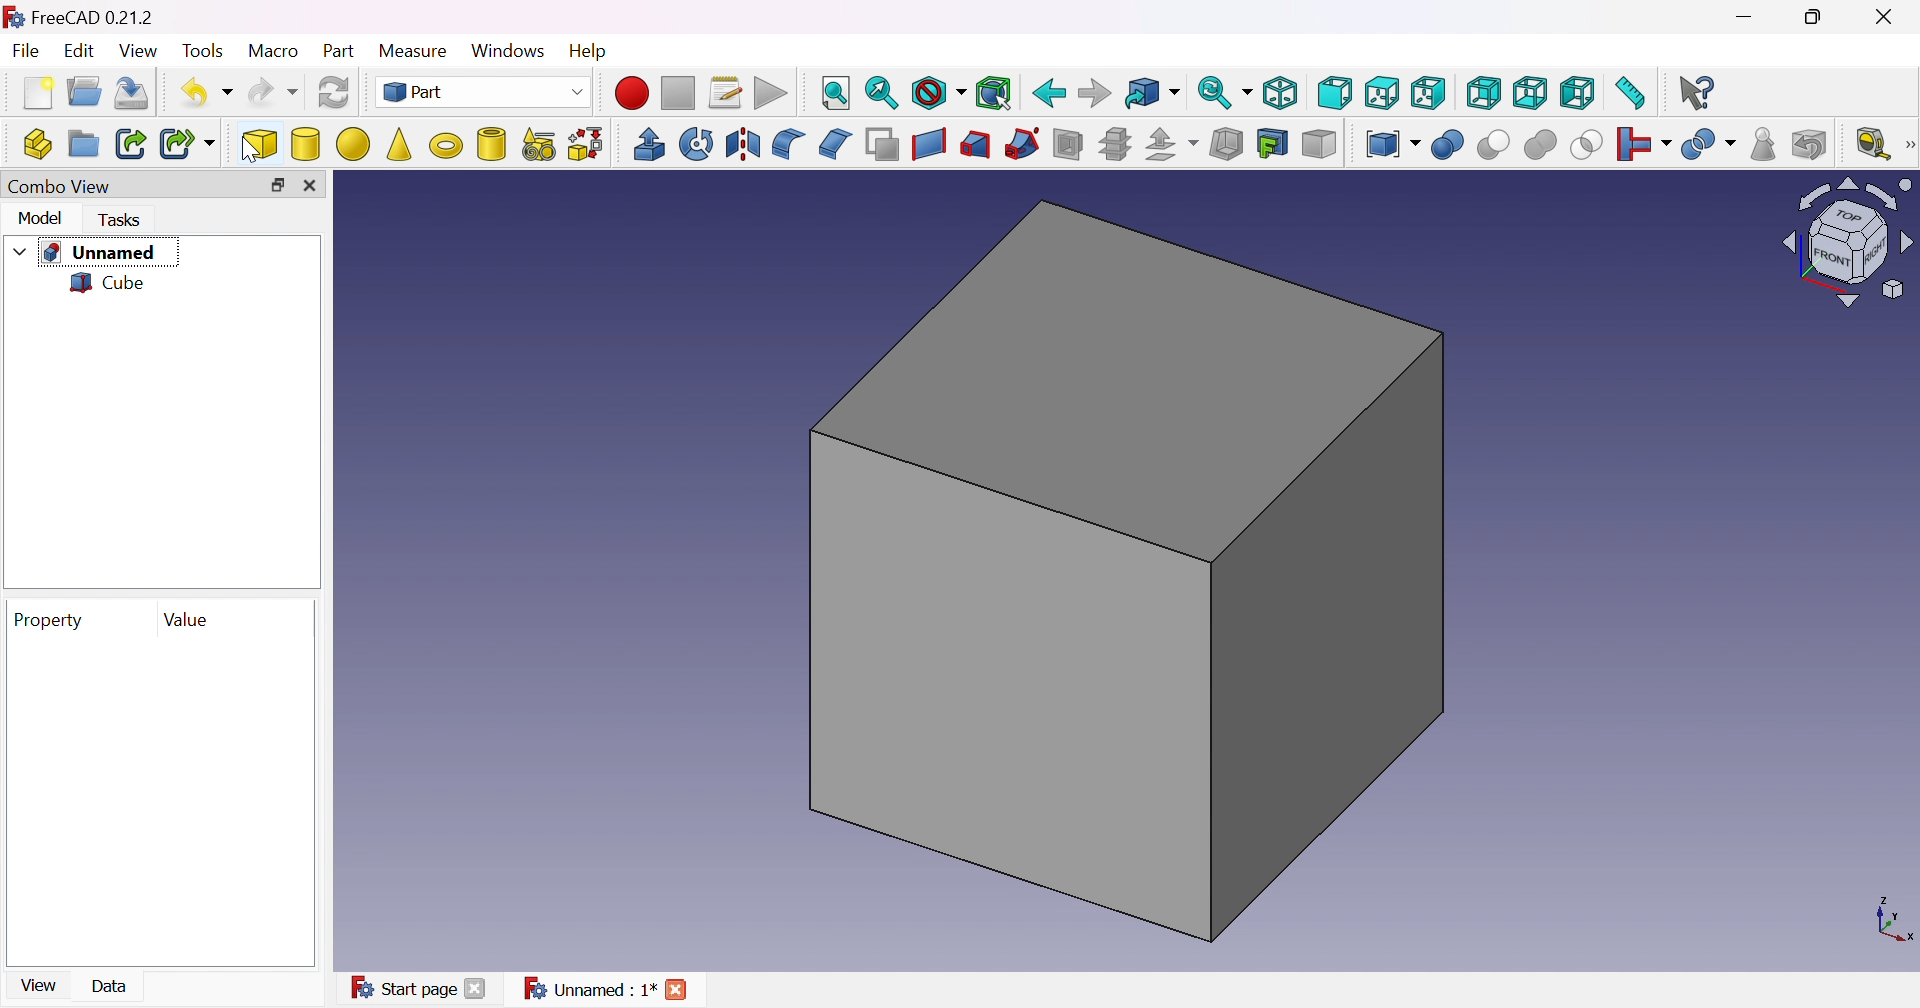 This screenshot has width=1920, height=1008. Describe the element at coordinates (1577, 94) in the screenshot. I see `Left` at that location.